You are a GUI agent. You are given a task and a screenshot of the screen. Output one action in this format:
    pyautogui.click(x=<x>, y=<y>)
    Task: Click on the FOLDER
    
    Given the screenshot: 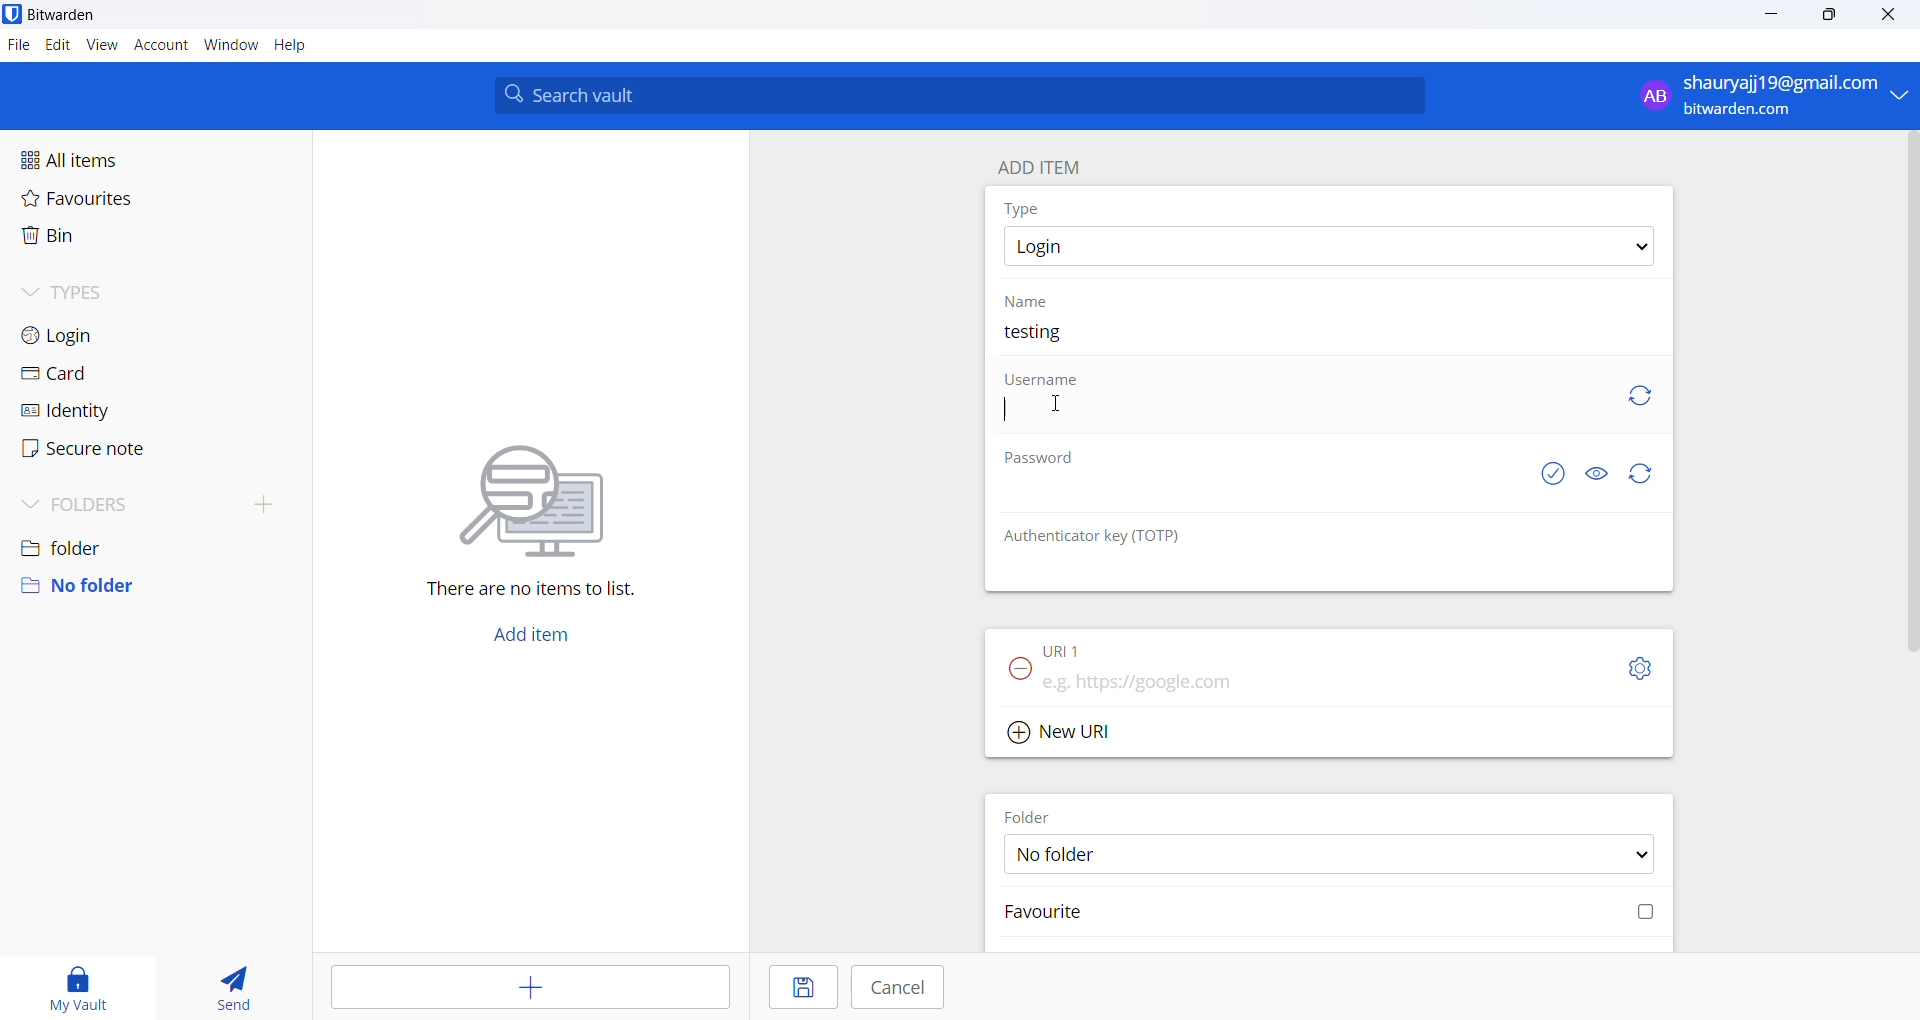 What is the action you would take?
    pyautogui.click(x=1033, y=815)
    